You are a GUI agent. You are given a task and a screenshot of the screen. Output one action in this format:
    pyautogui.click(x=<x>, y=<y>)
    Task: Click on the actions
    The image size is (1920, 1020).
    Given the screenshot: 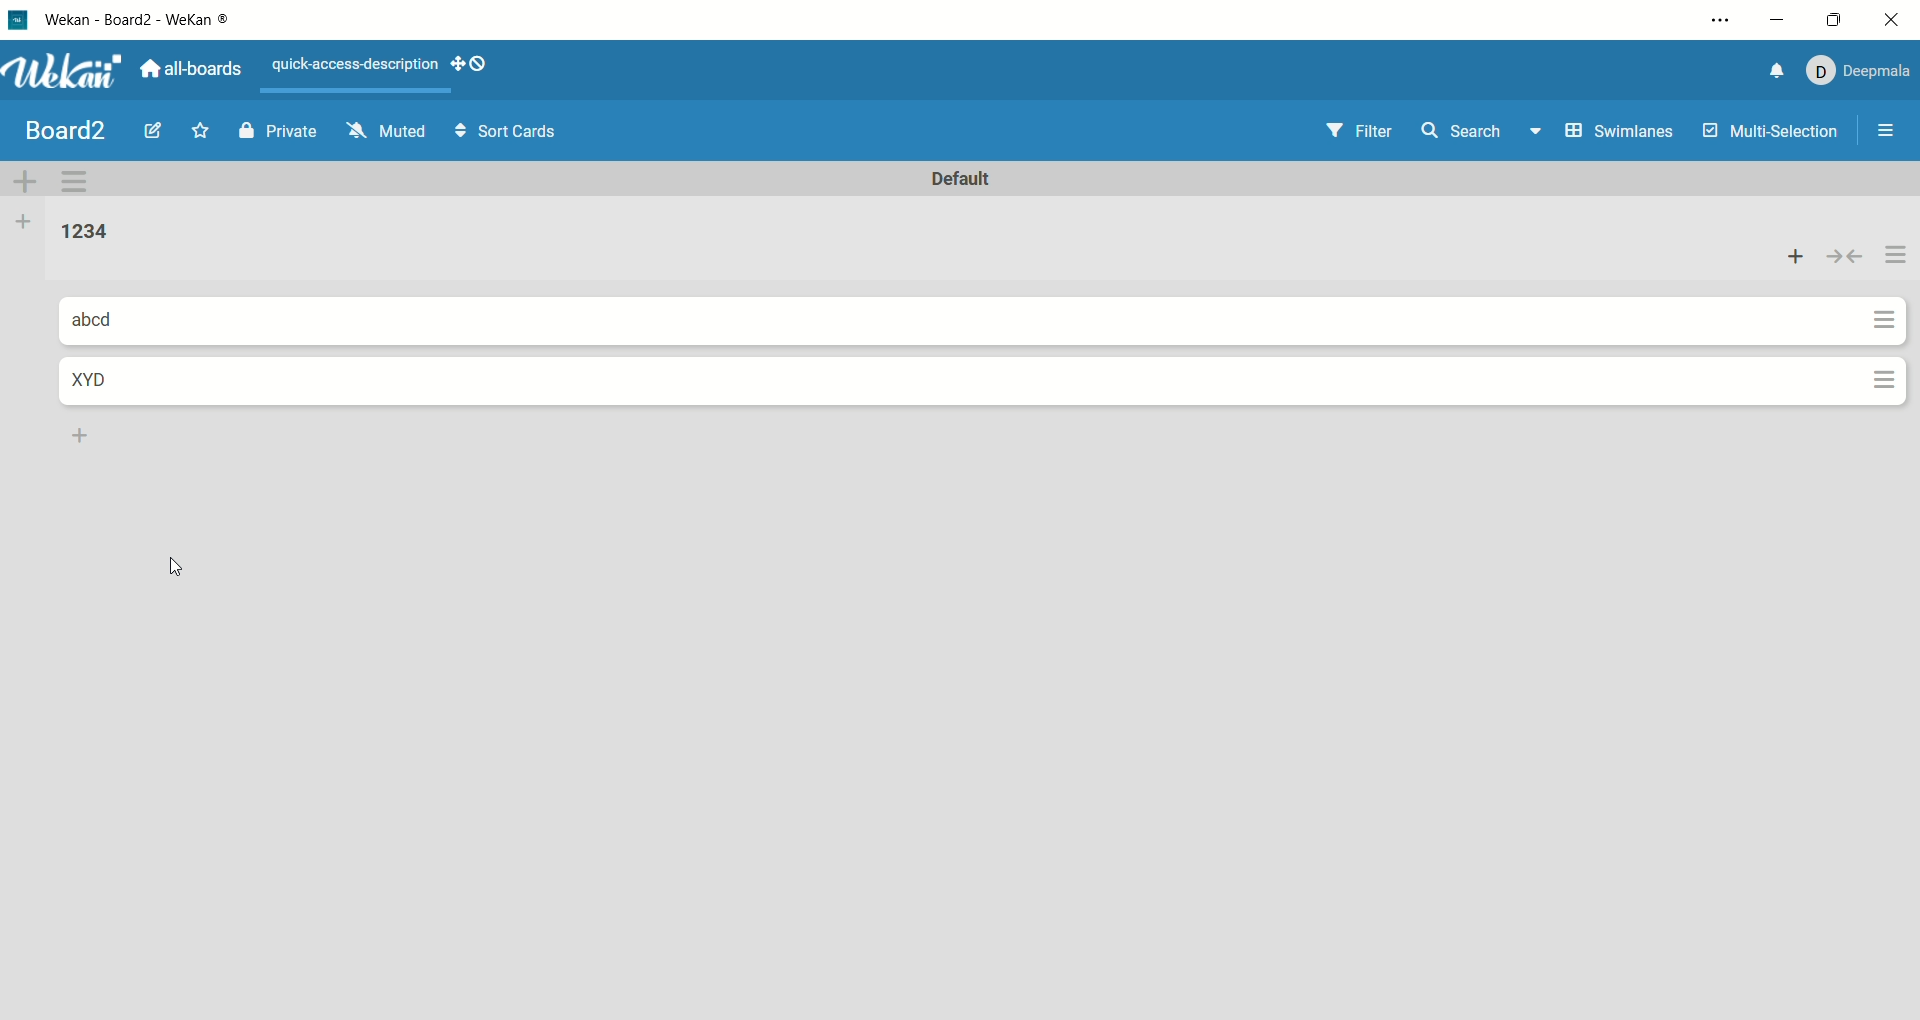 What is the action you would take?
    pyautogui.click(x=1898, y=256)
    